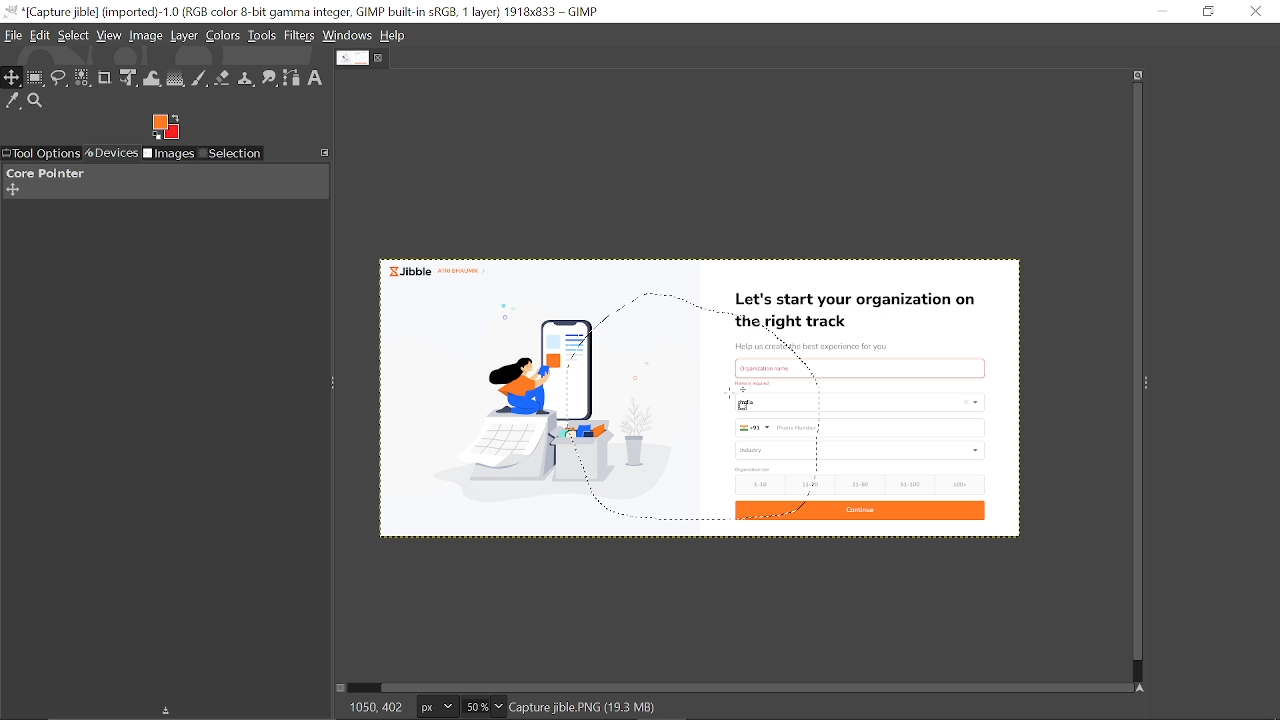 The width and height of the screenshot is (1280, 720). What do you see at coordinates (13, 36) in the screenshot?
I see `File` at bounding box center [13, 36].